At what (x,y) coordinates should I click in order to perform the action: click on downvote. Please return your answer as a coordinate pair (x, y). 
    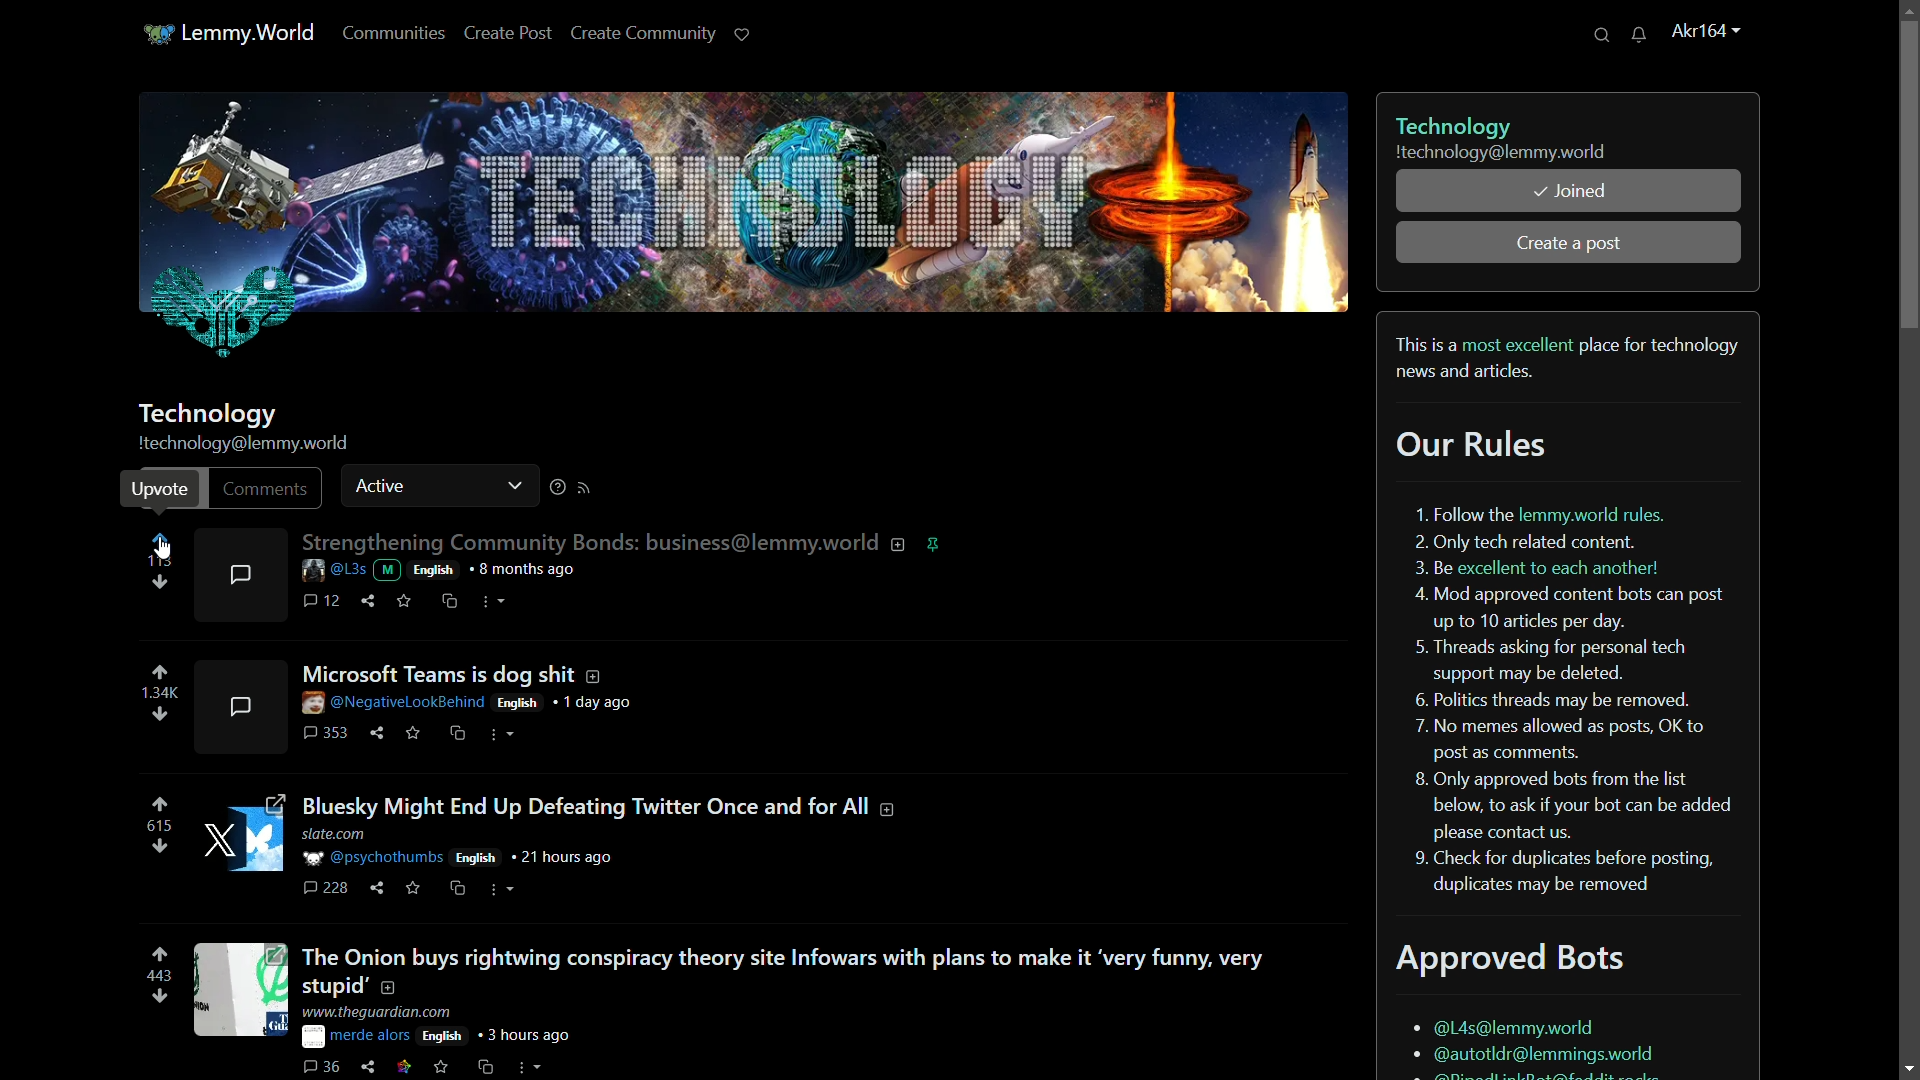
    Looking at the image, I should click on (159, 715).